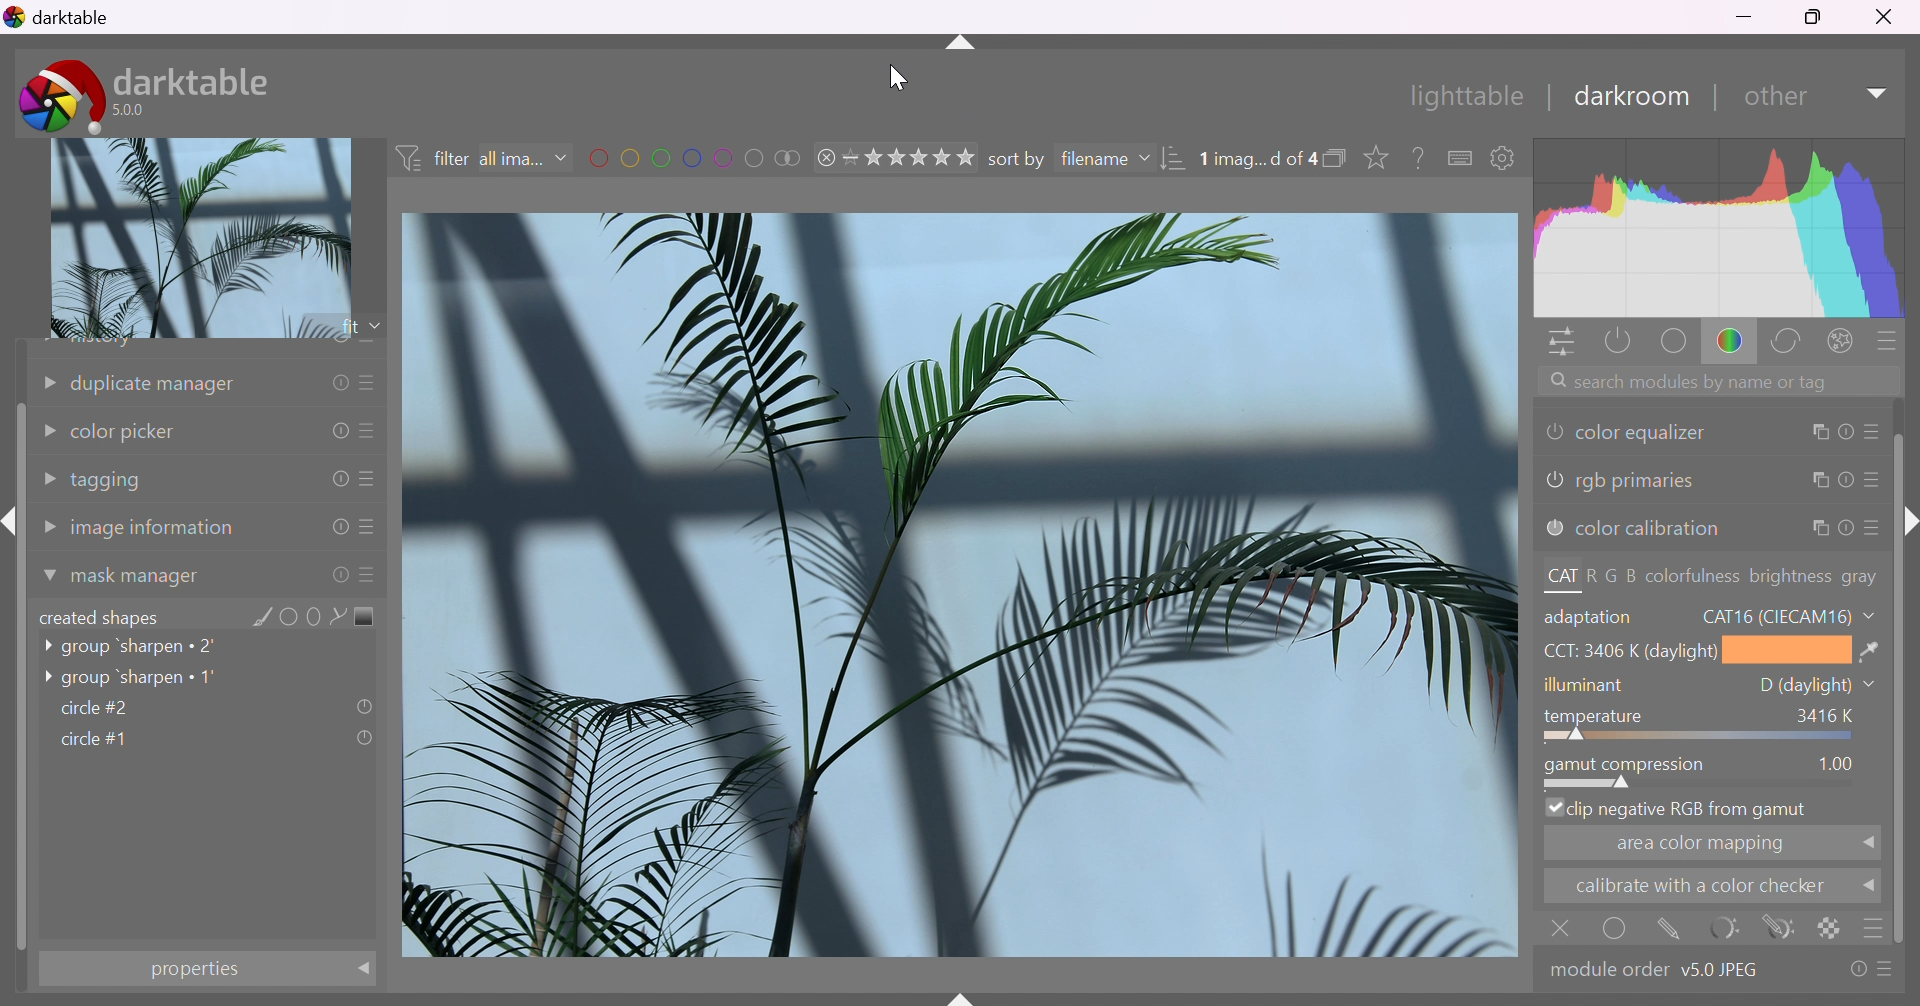  Describe the element at coordinates (1709, 686) in the screenshot. I see `illuminant` at that location.